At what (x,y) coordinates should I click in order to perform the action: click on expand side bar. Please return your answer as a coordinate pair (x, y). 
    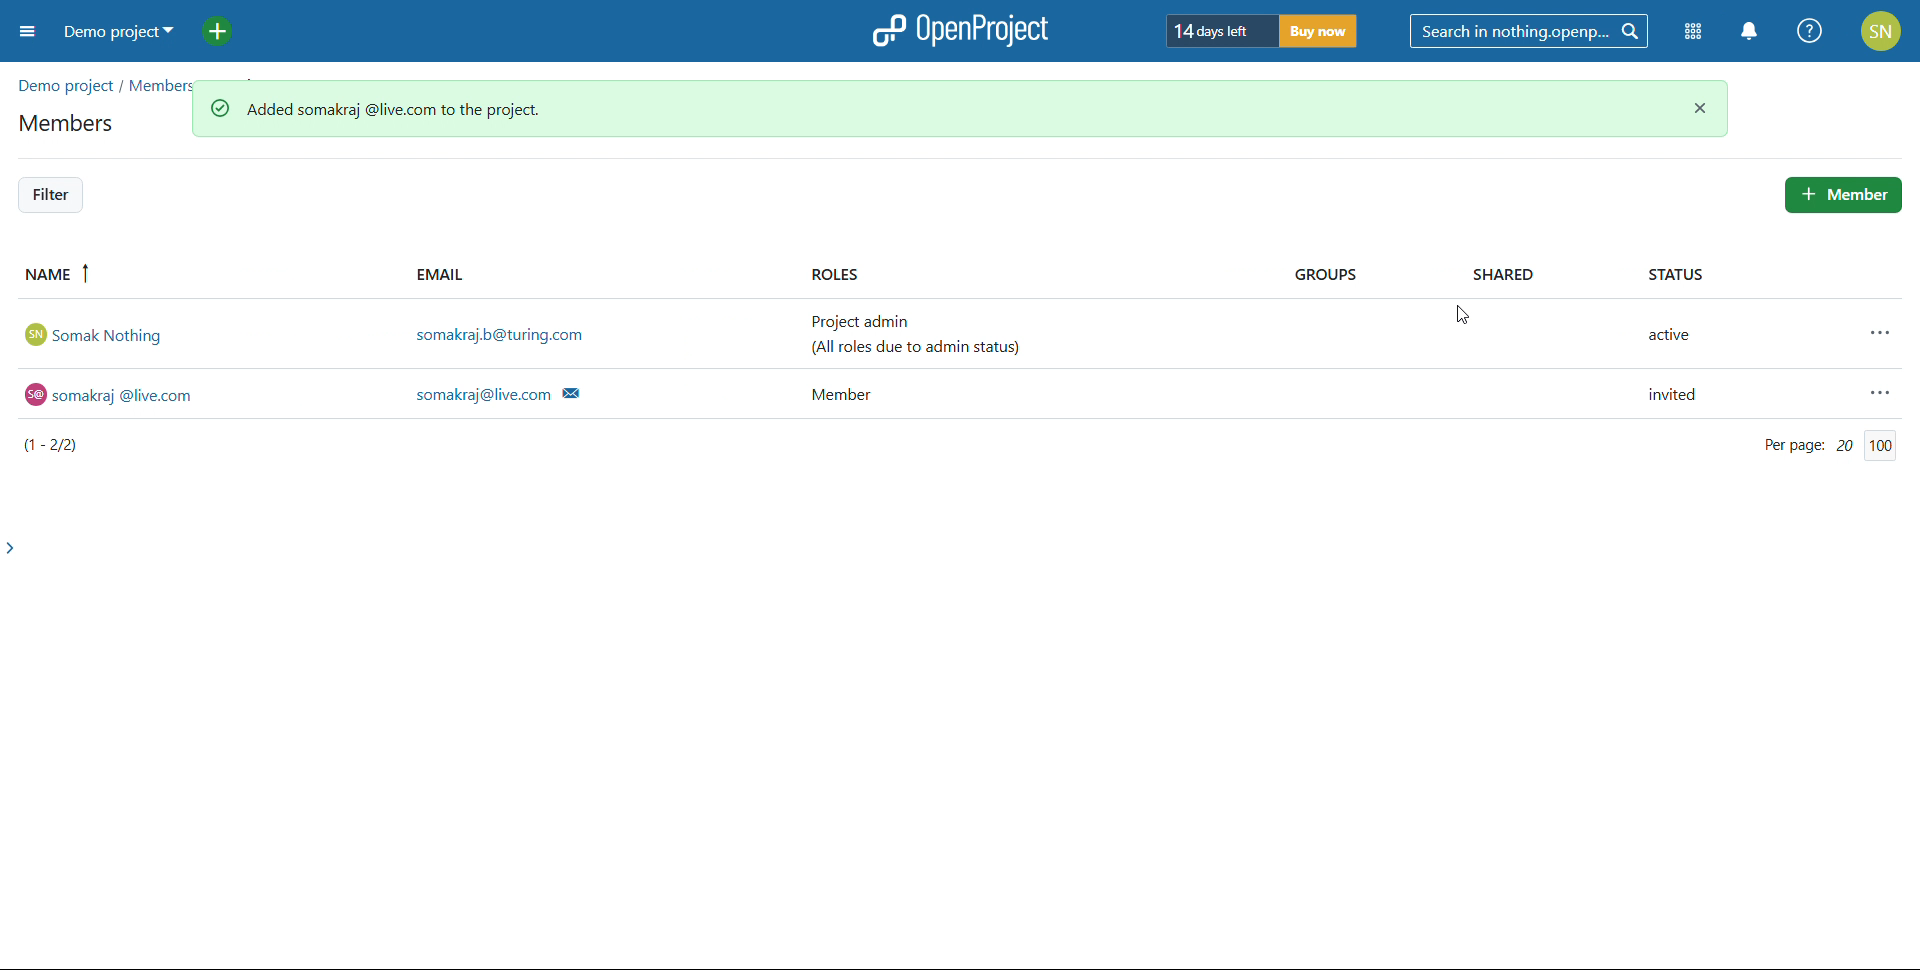
    Looking at the image, I should click on (20, 548).